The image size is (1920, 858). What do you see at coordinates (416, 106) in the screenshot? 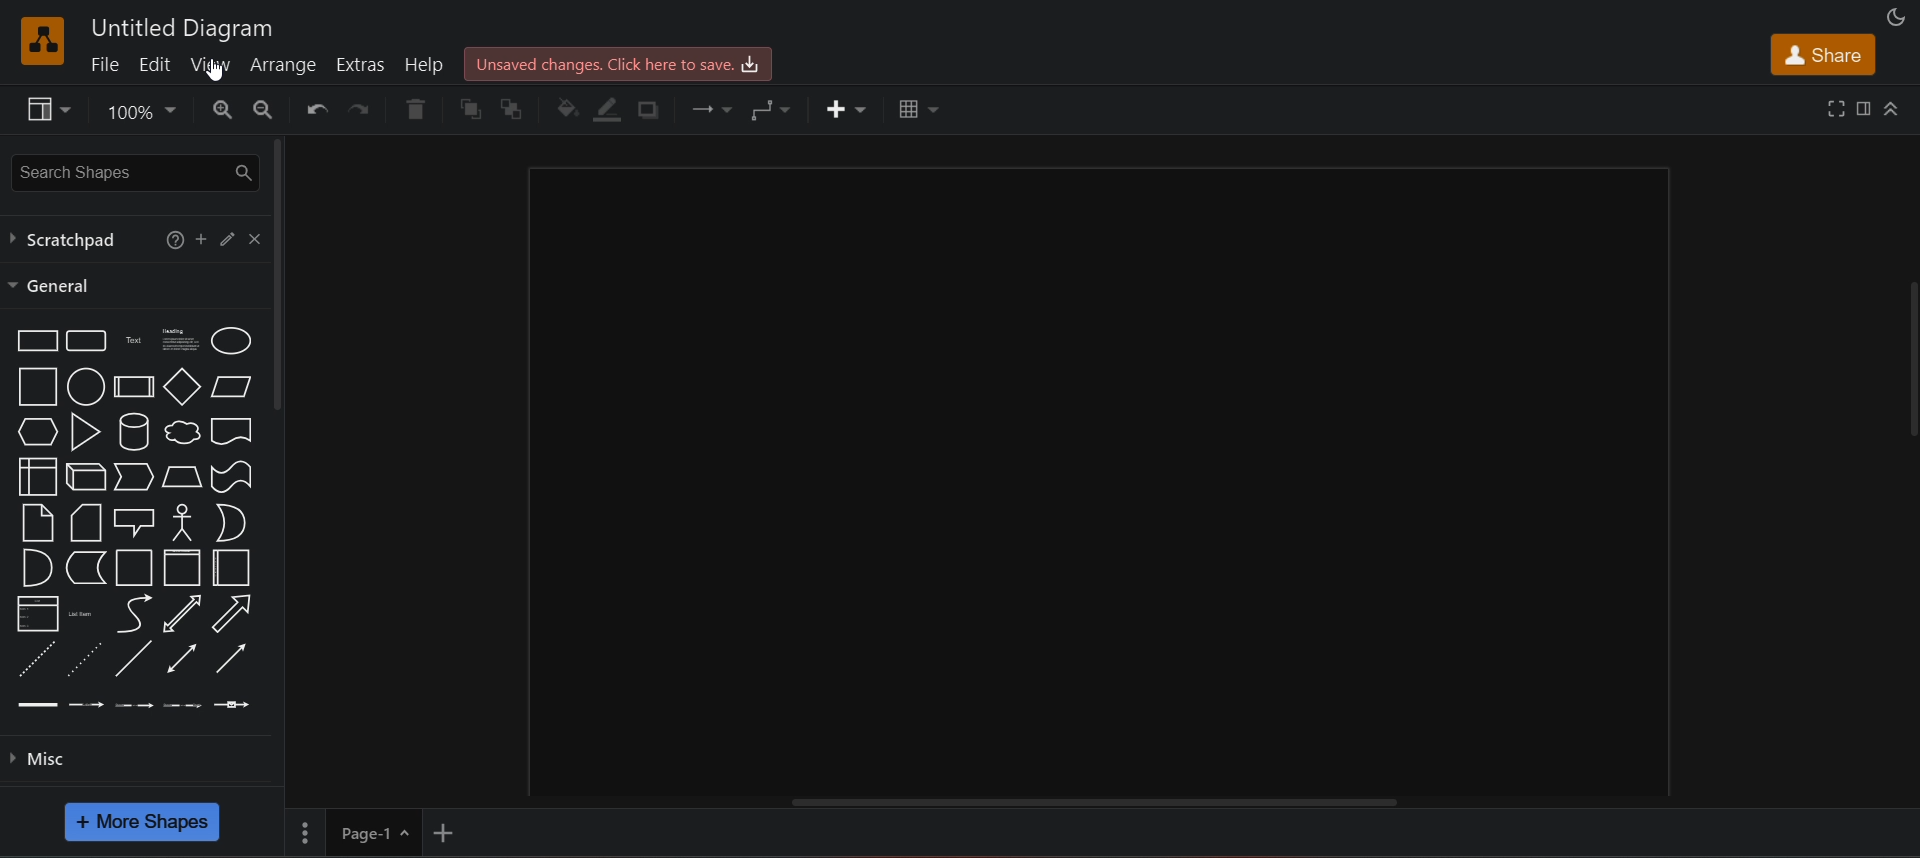
I see `delete` at bounding box center [416, 106].